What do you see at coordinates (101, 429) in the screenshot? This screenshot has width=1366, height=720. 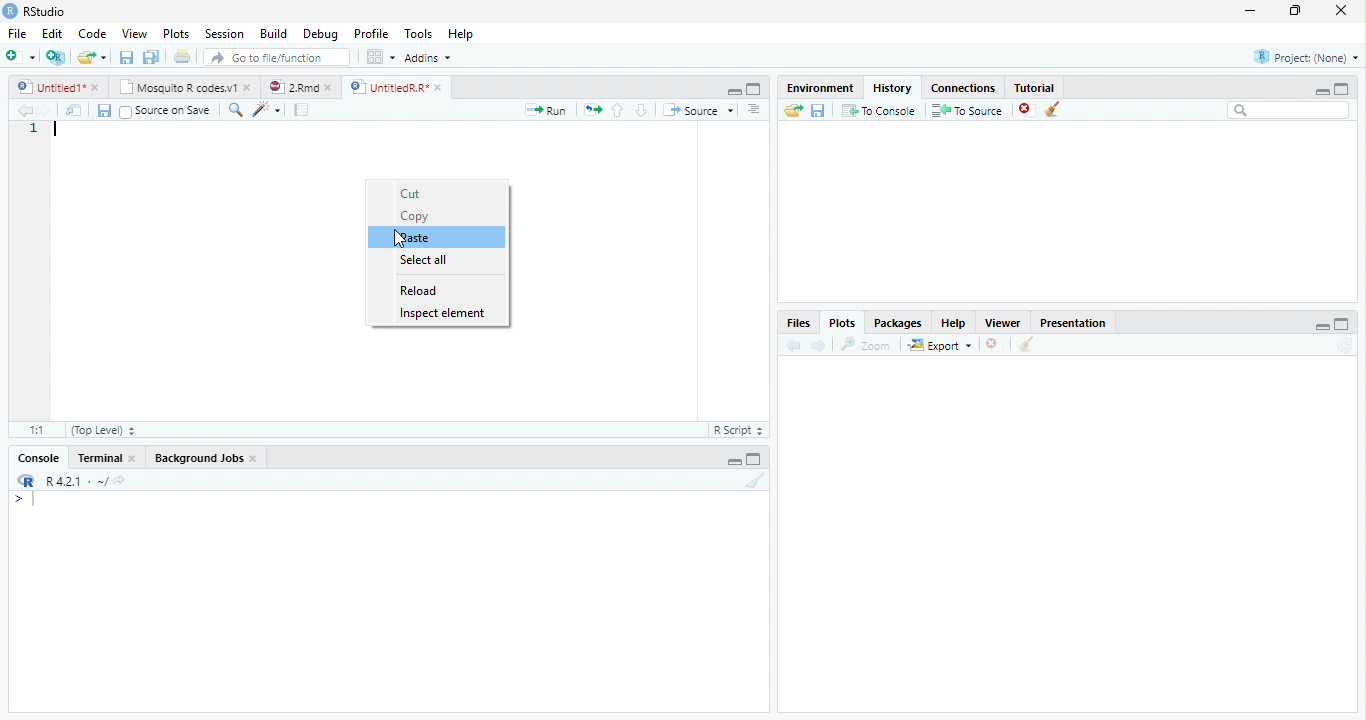 I see `(Top Level)` at bounding box center [101, 429].